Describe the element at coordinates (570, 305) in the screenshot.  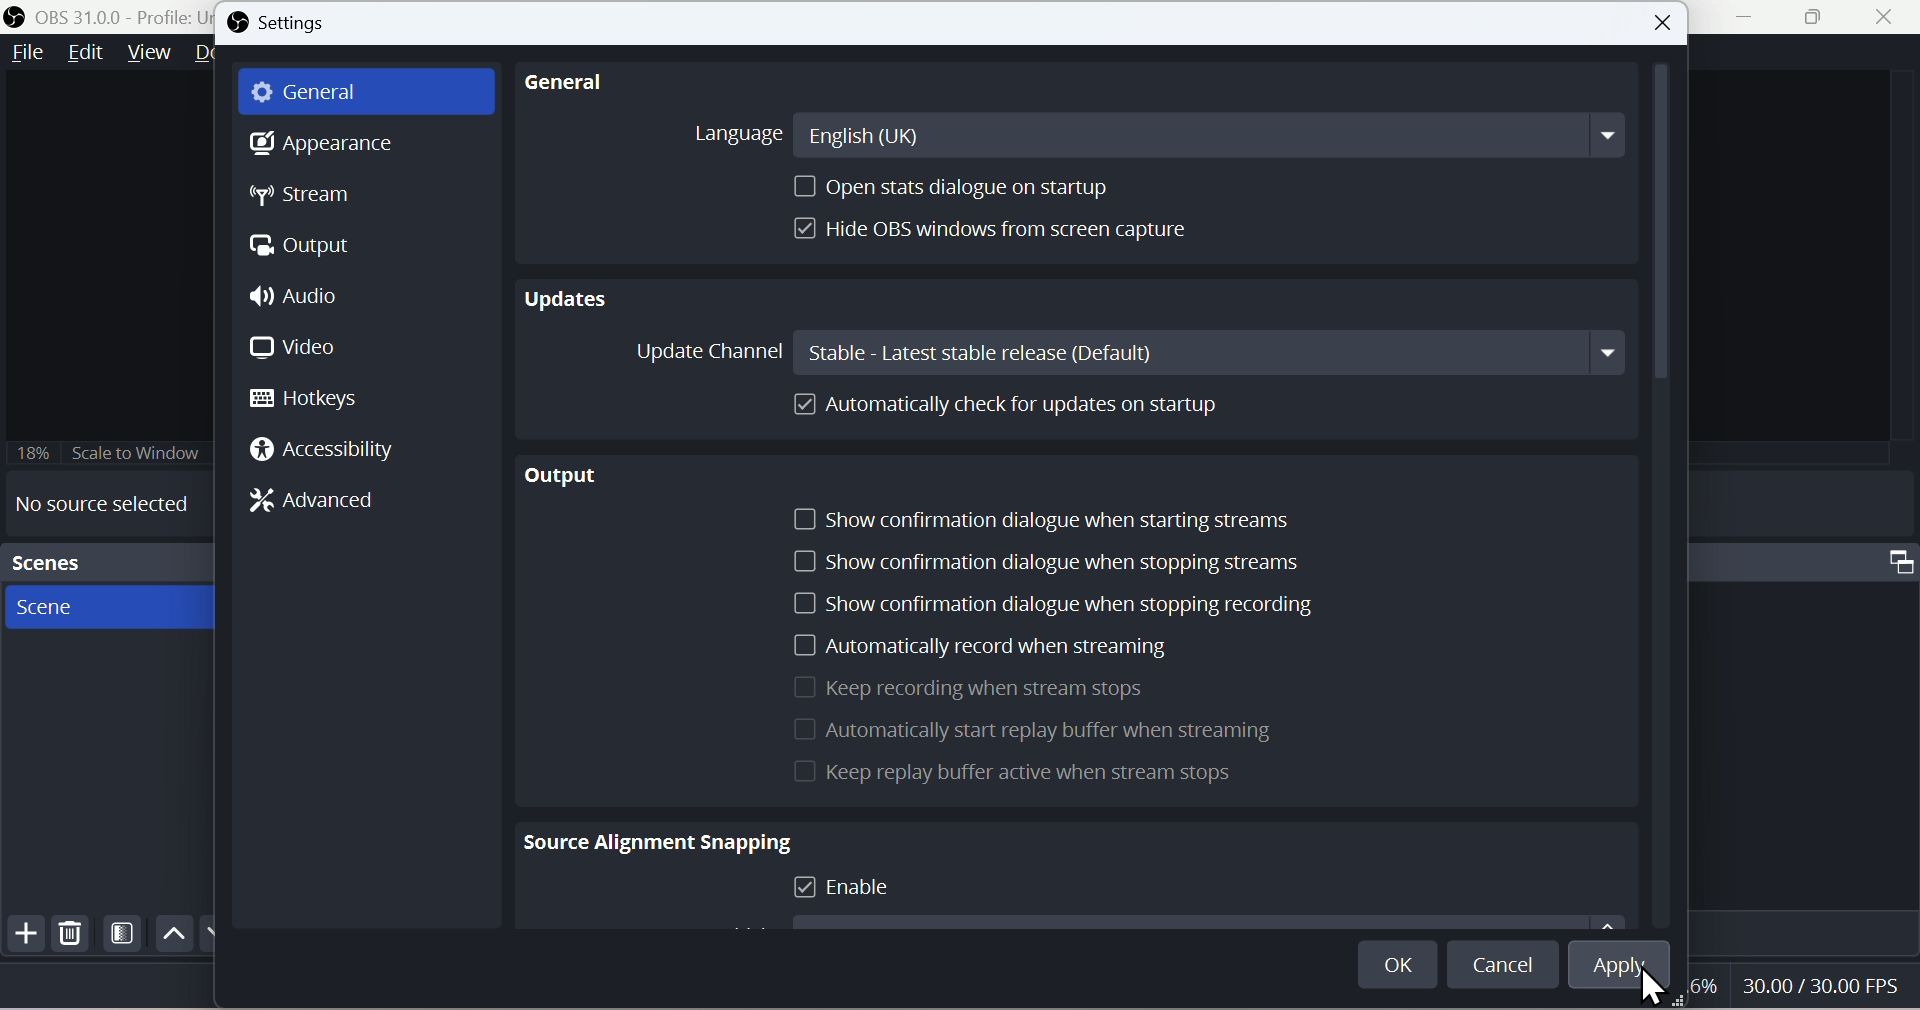
I see `Updates` at that location.